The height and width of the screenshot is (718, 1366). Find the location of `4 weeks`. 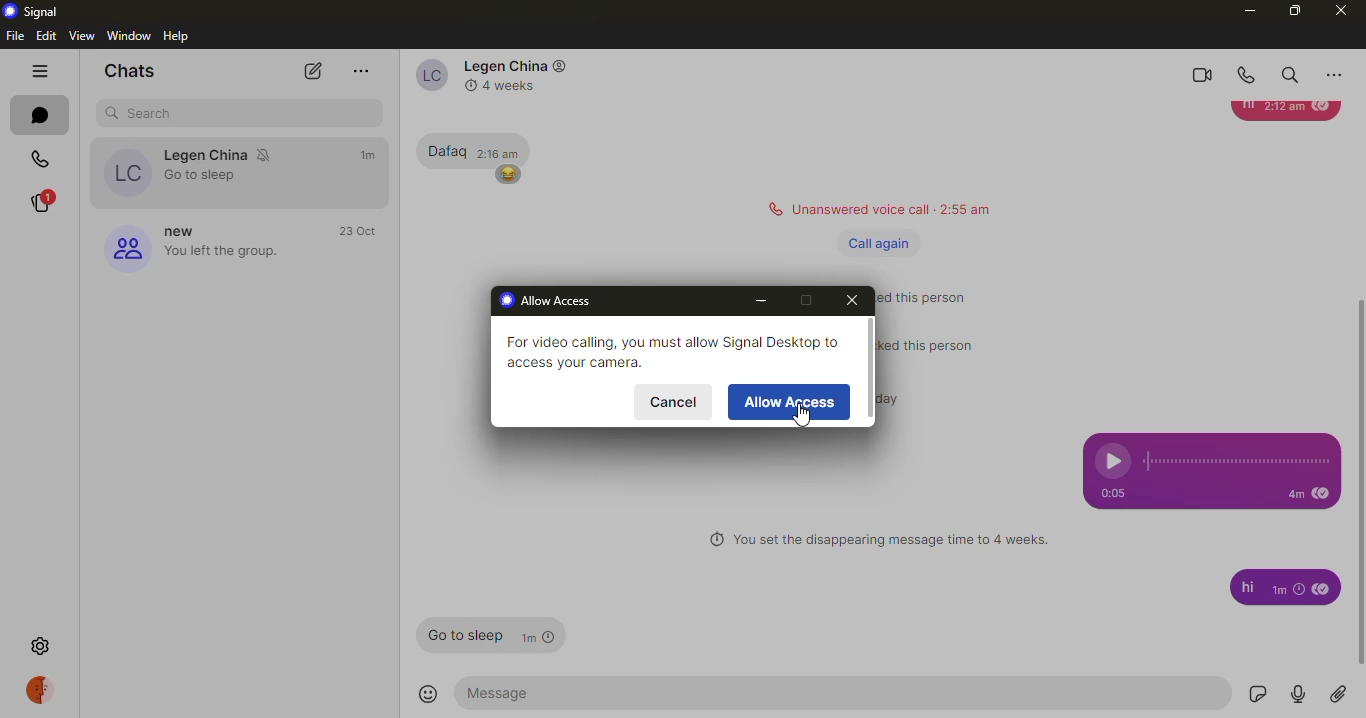

4 weeks is located at coordinates (513, 85).